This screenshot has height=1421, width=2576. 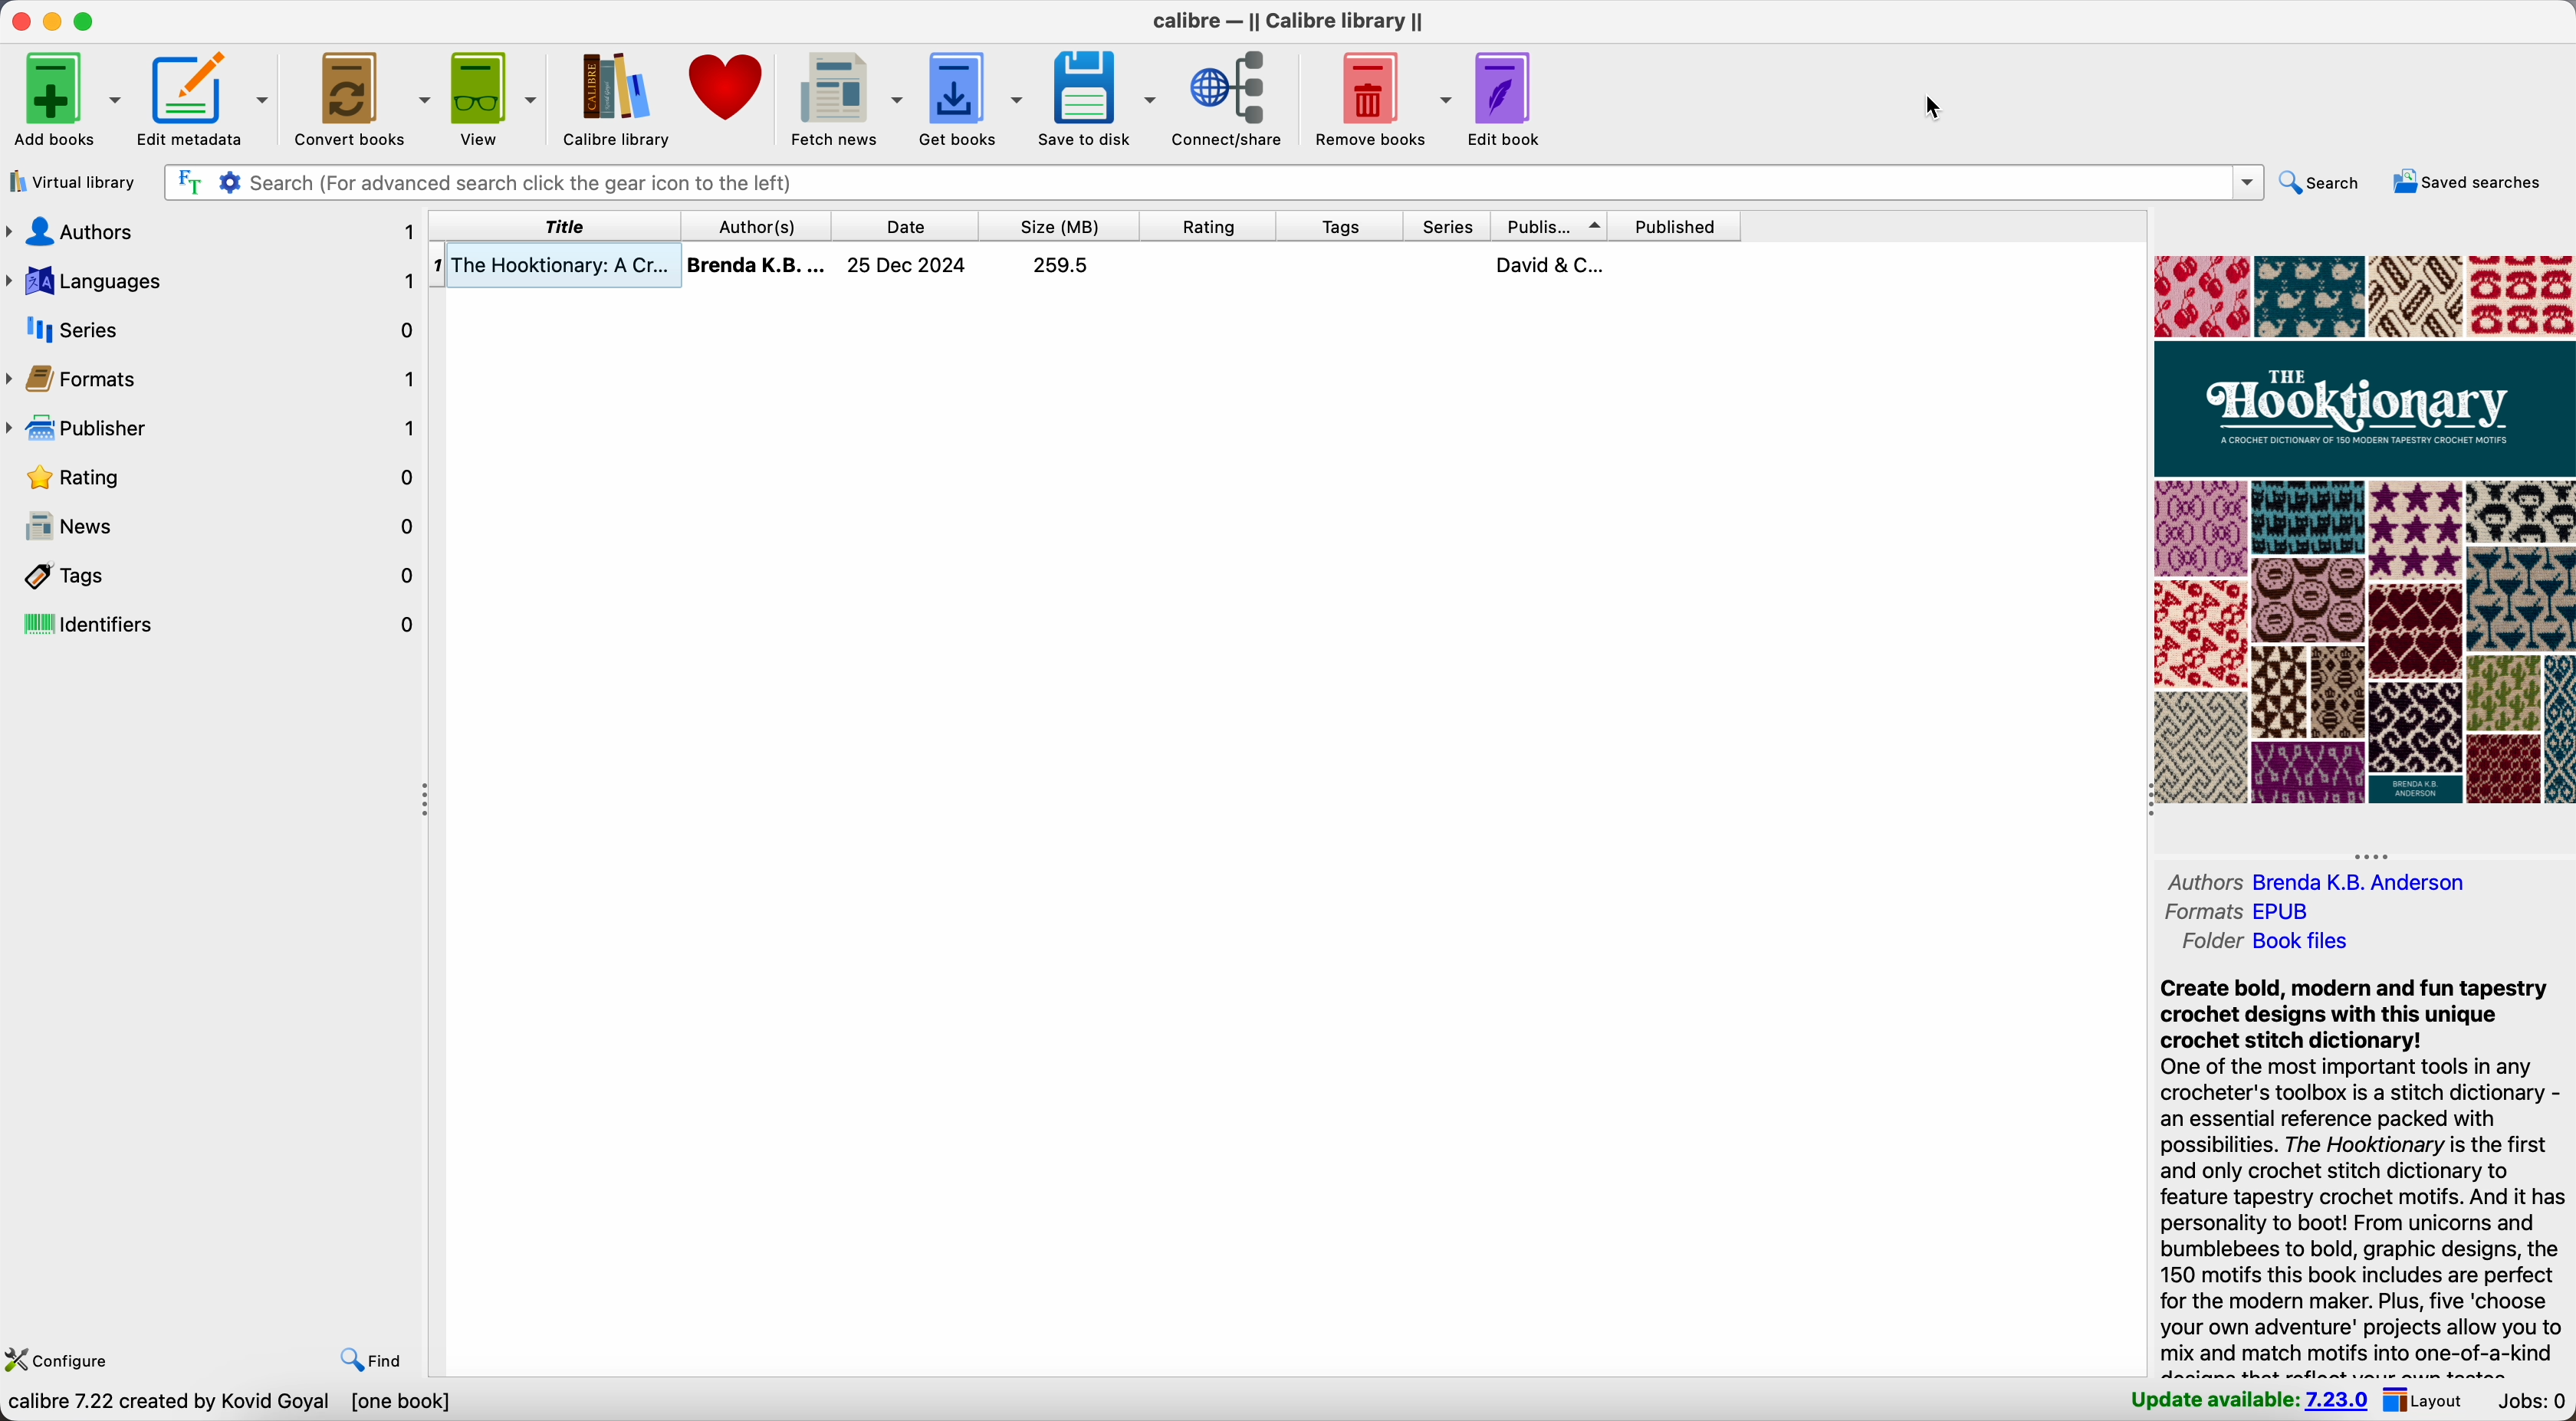 I want to click on remove books, so click(x=1383, y=97).